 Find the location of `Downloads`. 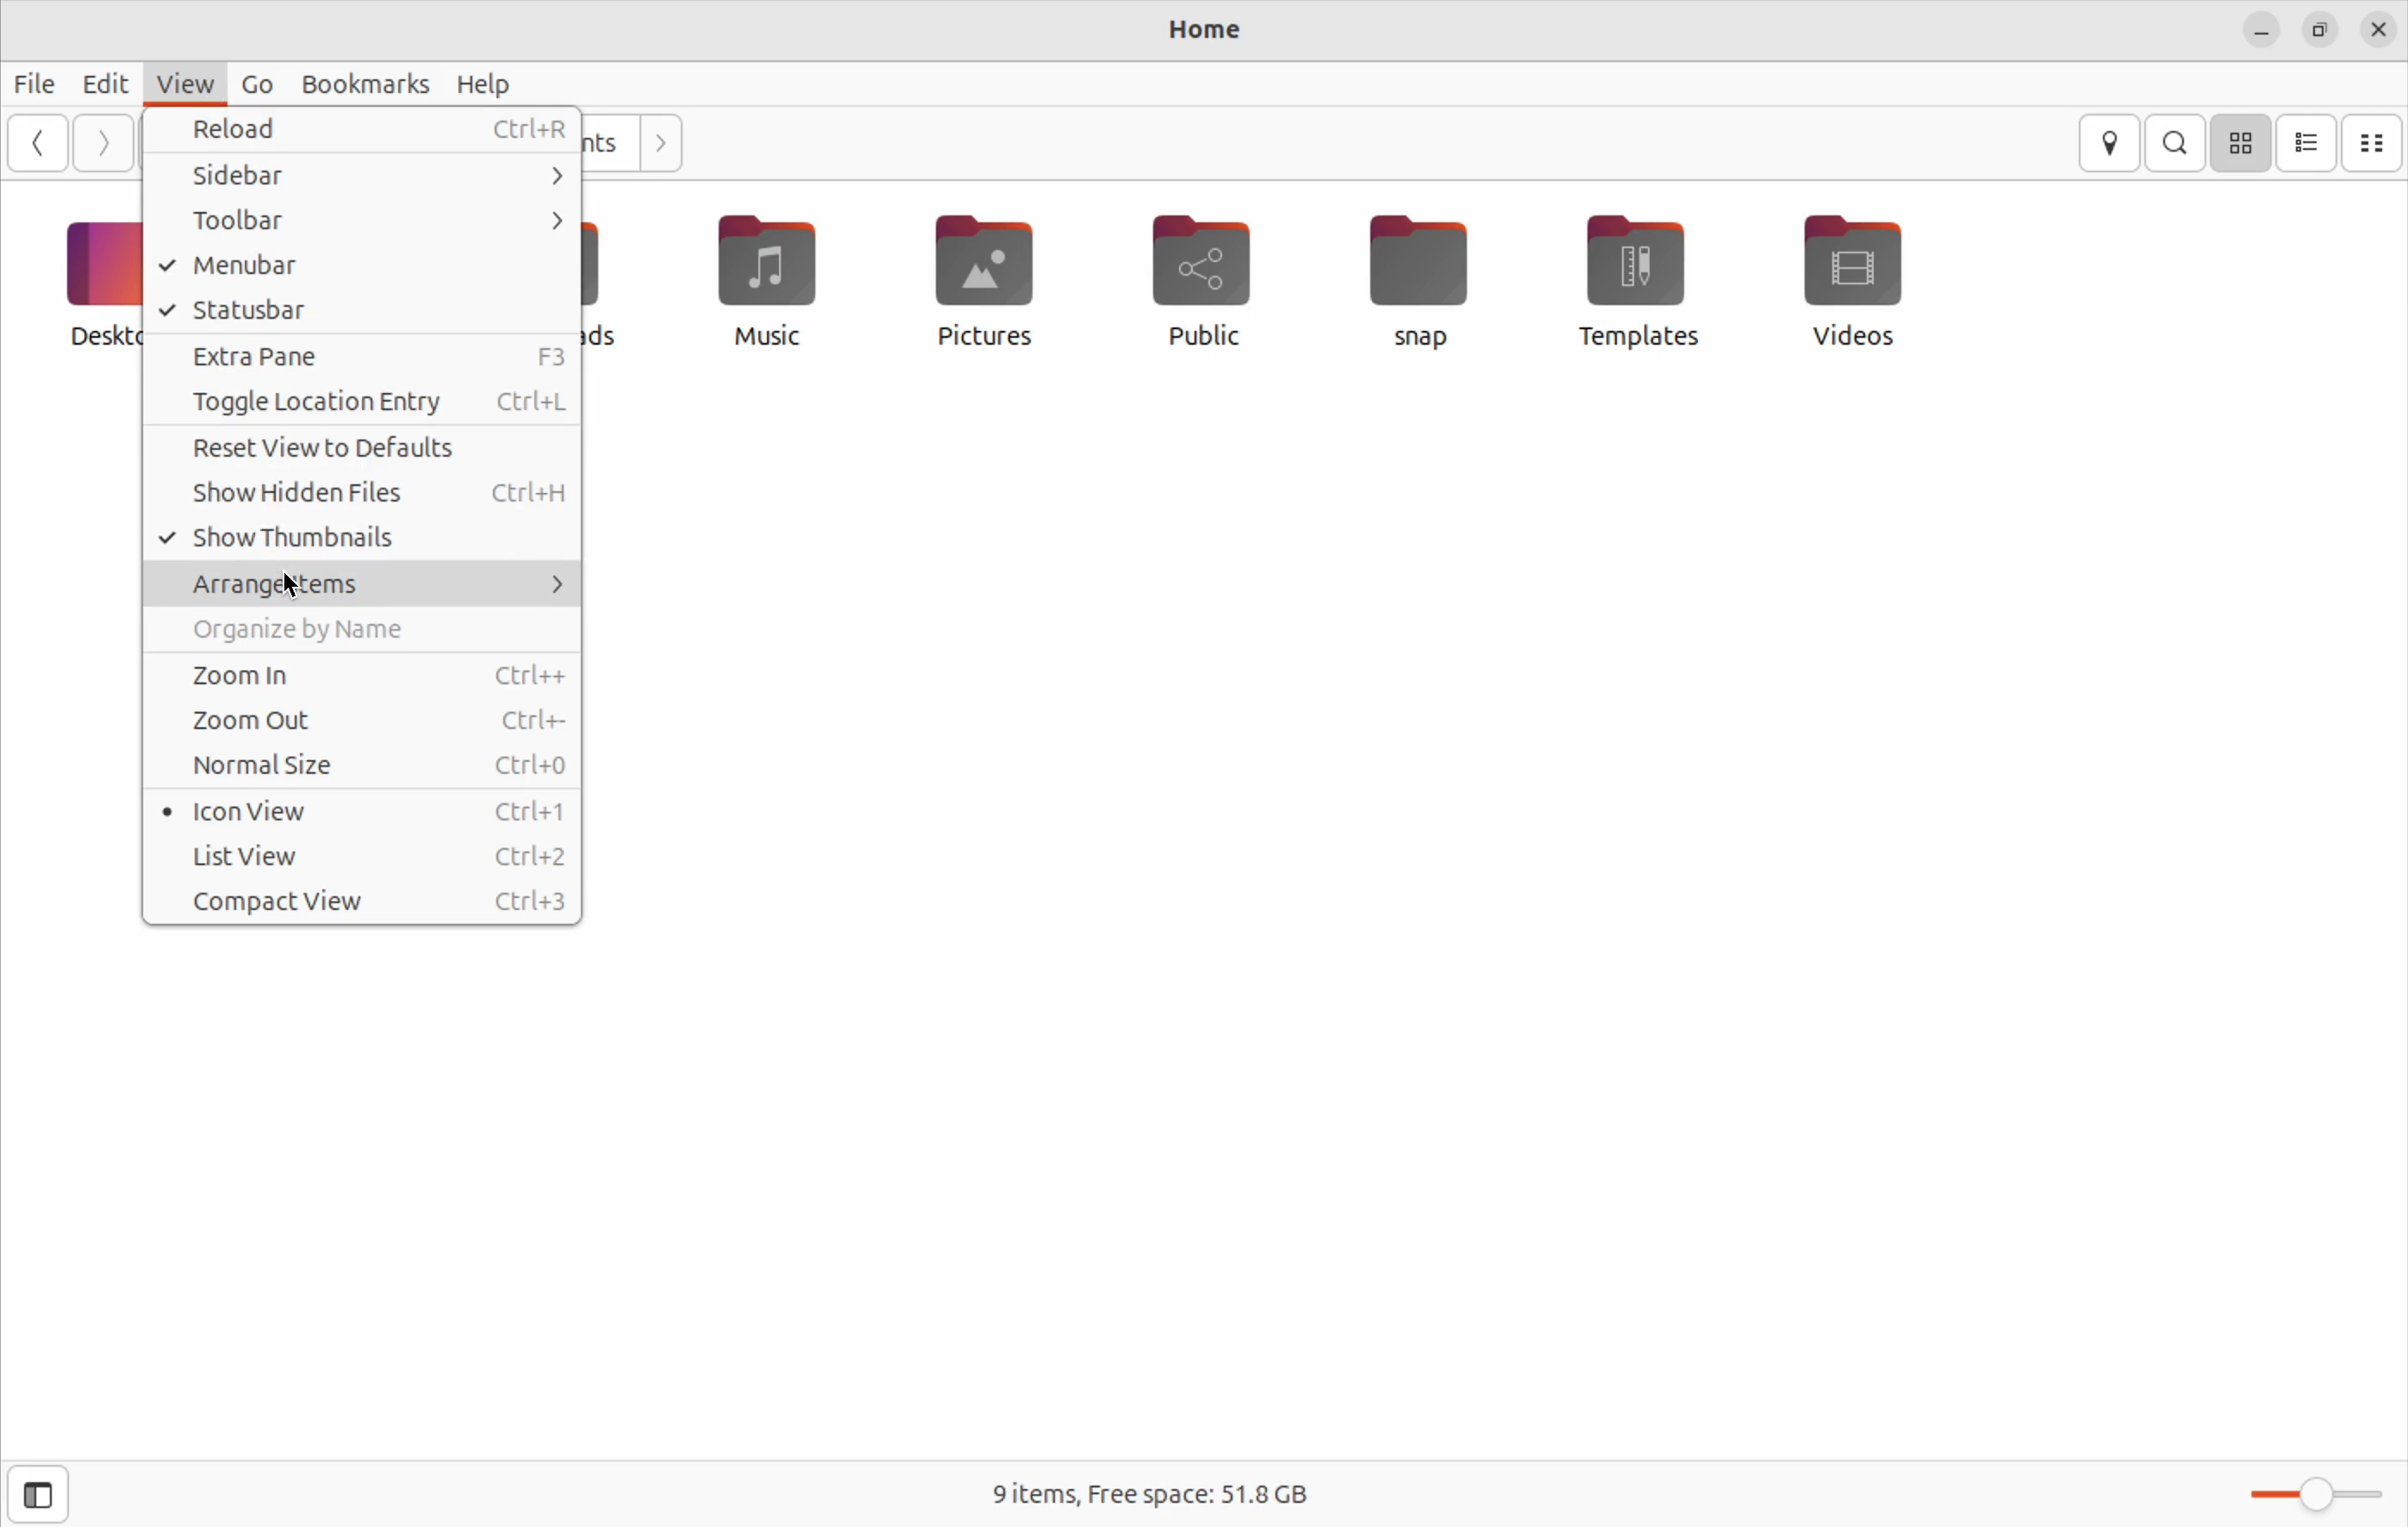

Downloads is located at coordinates (609, 284).